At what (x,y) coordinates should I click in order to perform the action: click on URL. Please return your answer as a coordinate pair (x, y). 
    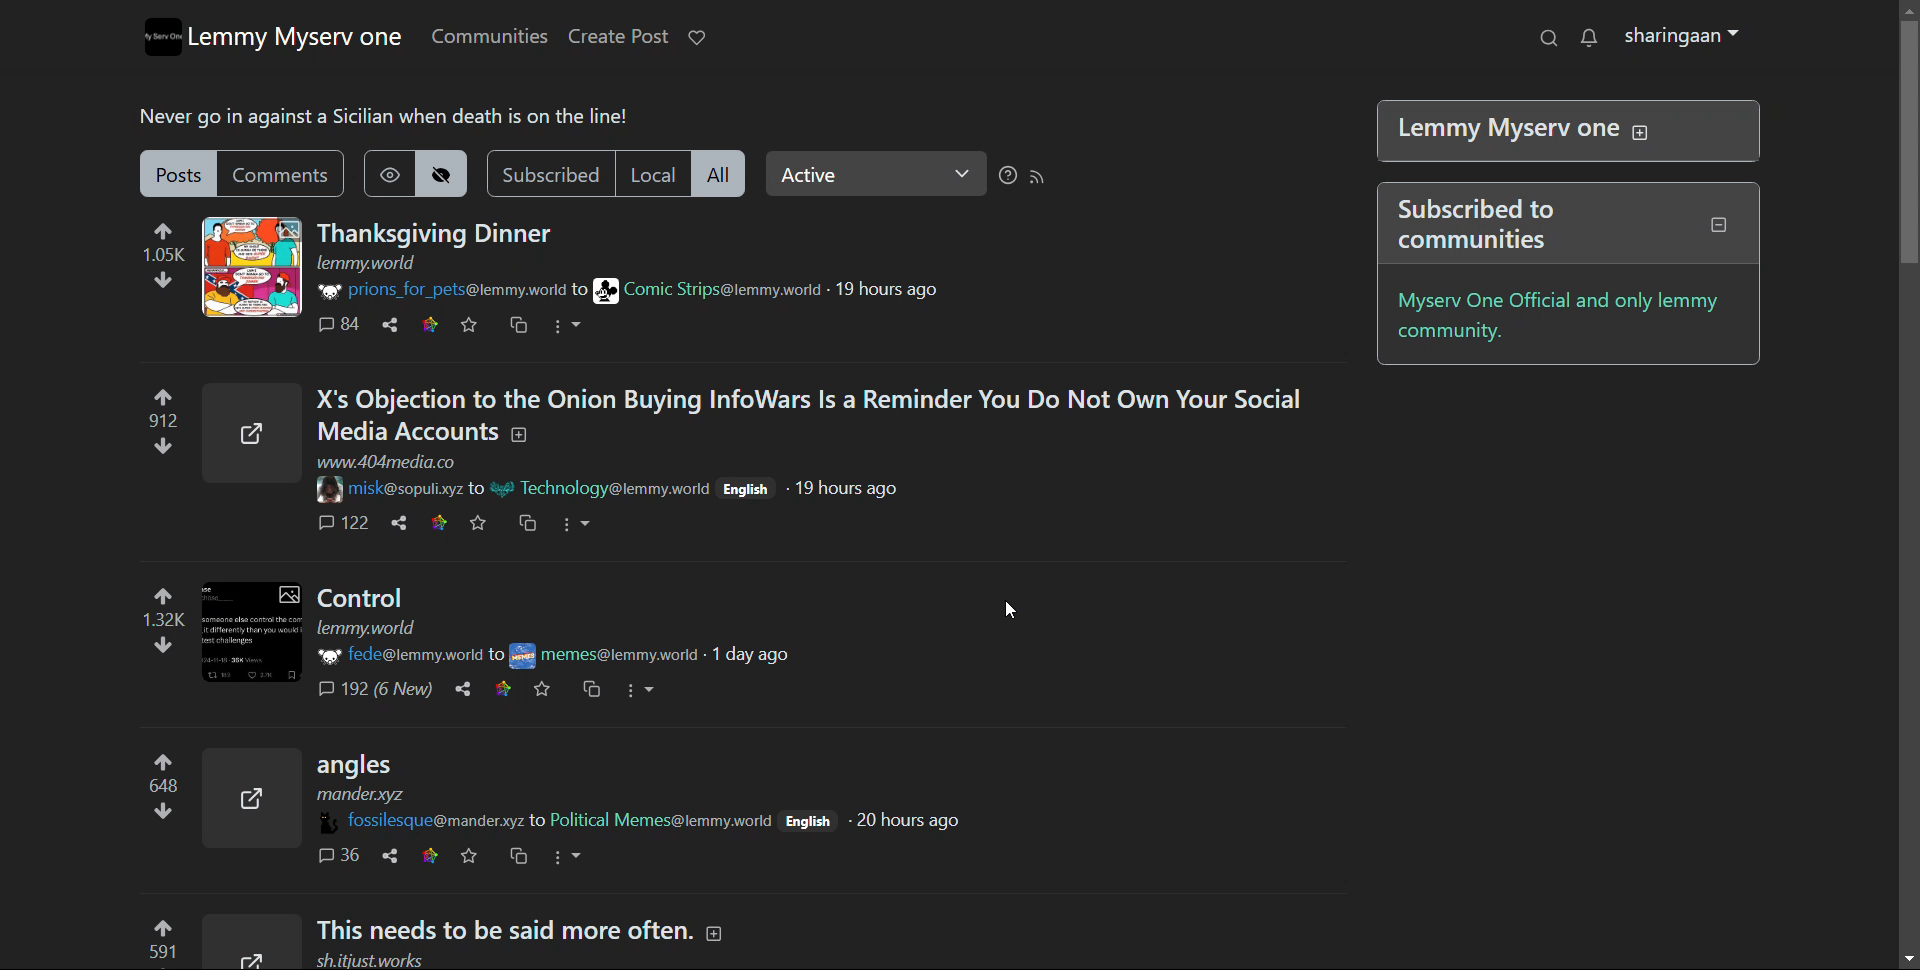
    Looking at the image, I should click on (368, 264).